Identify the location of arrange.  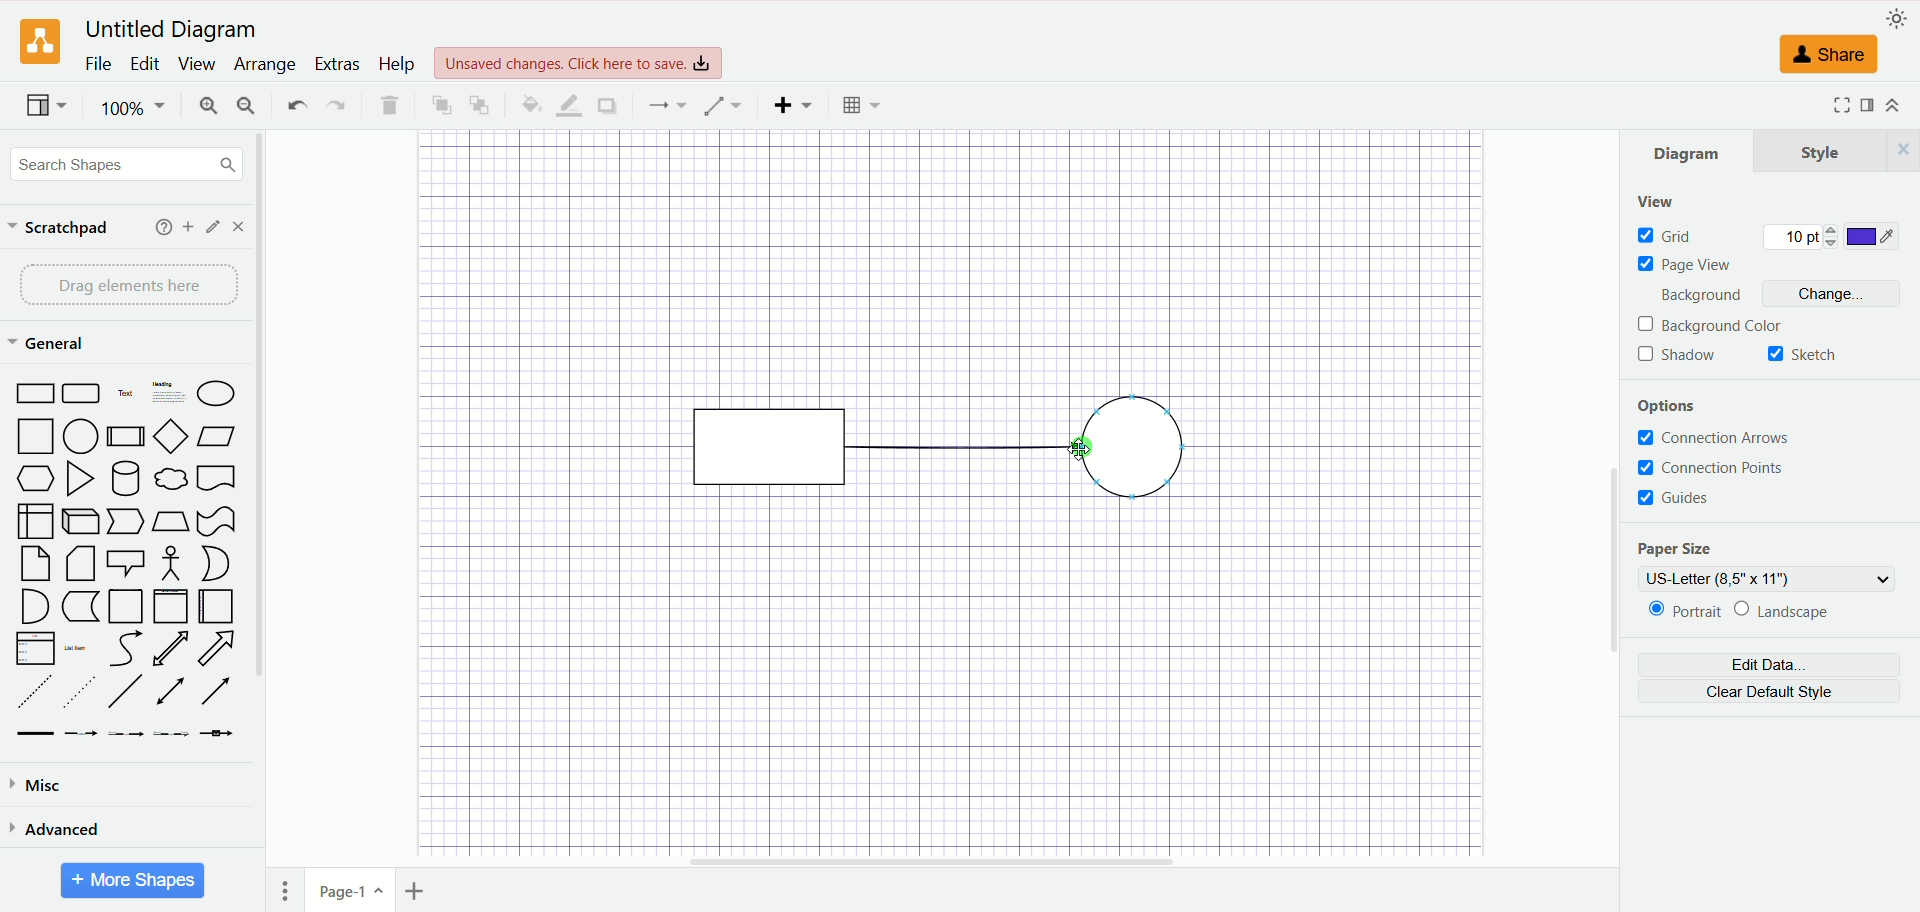
(264, 65).